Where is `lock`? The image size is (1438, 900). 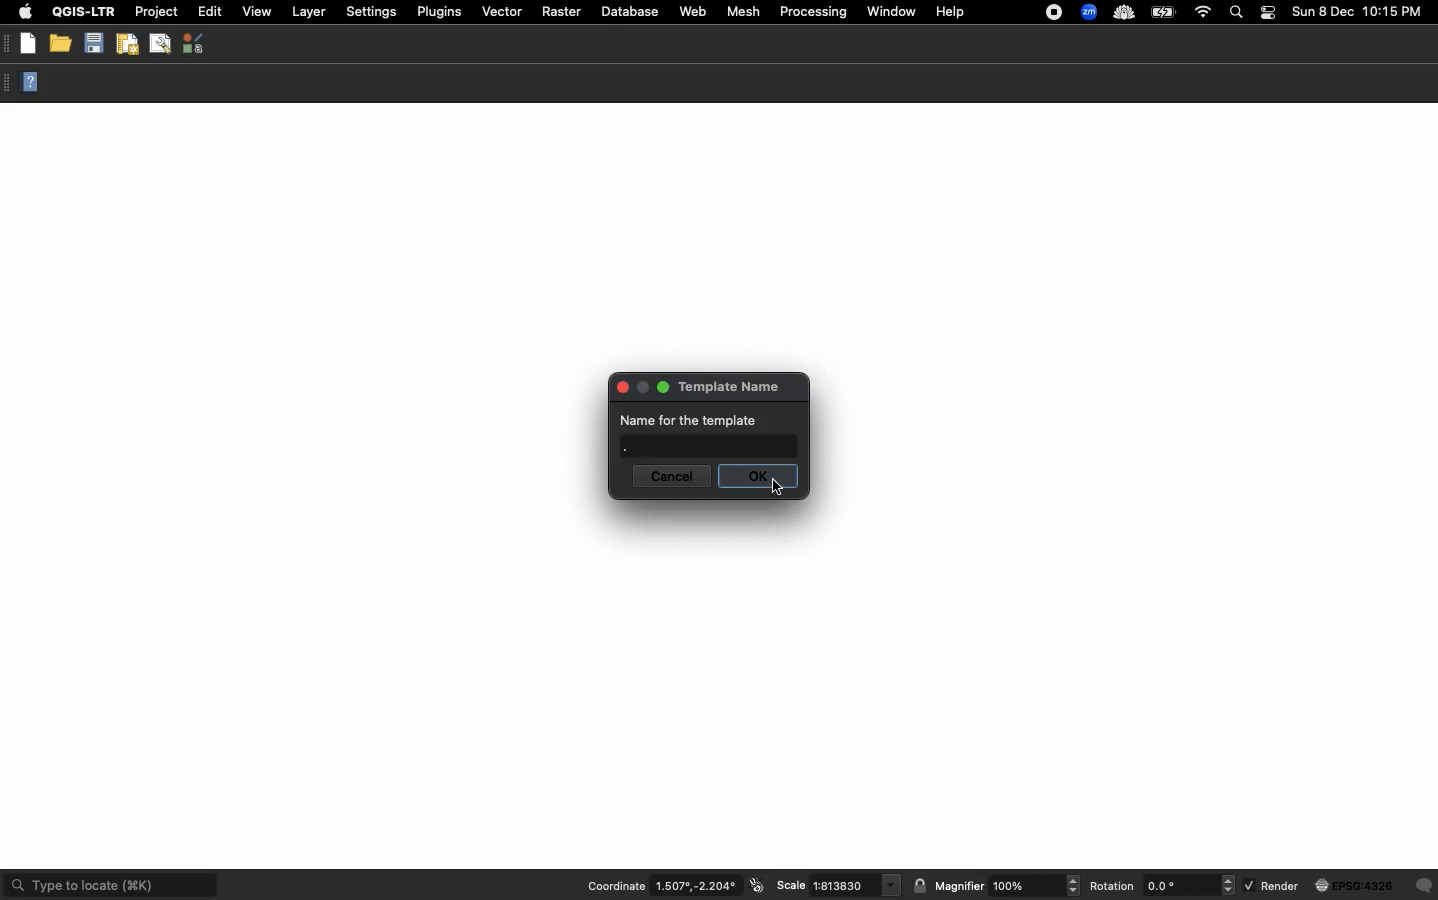 lock is located at coordinates (922, 885).